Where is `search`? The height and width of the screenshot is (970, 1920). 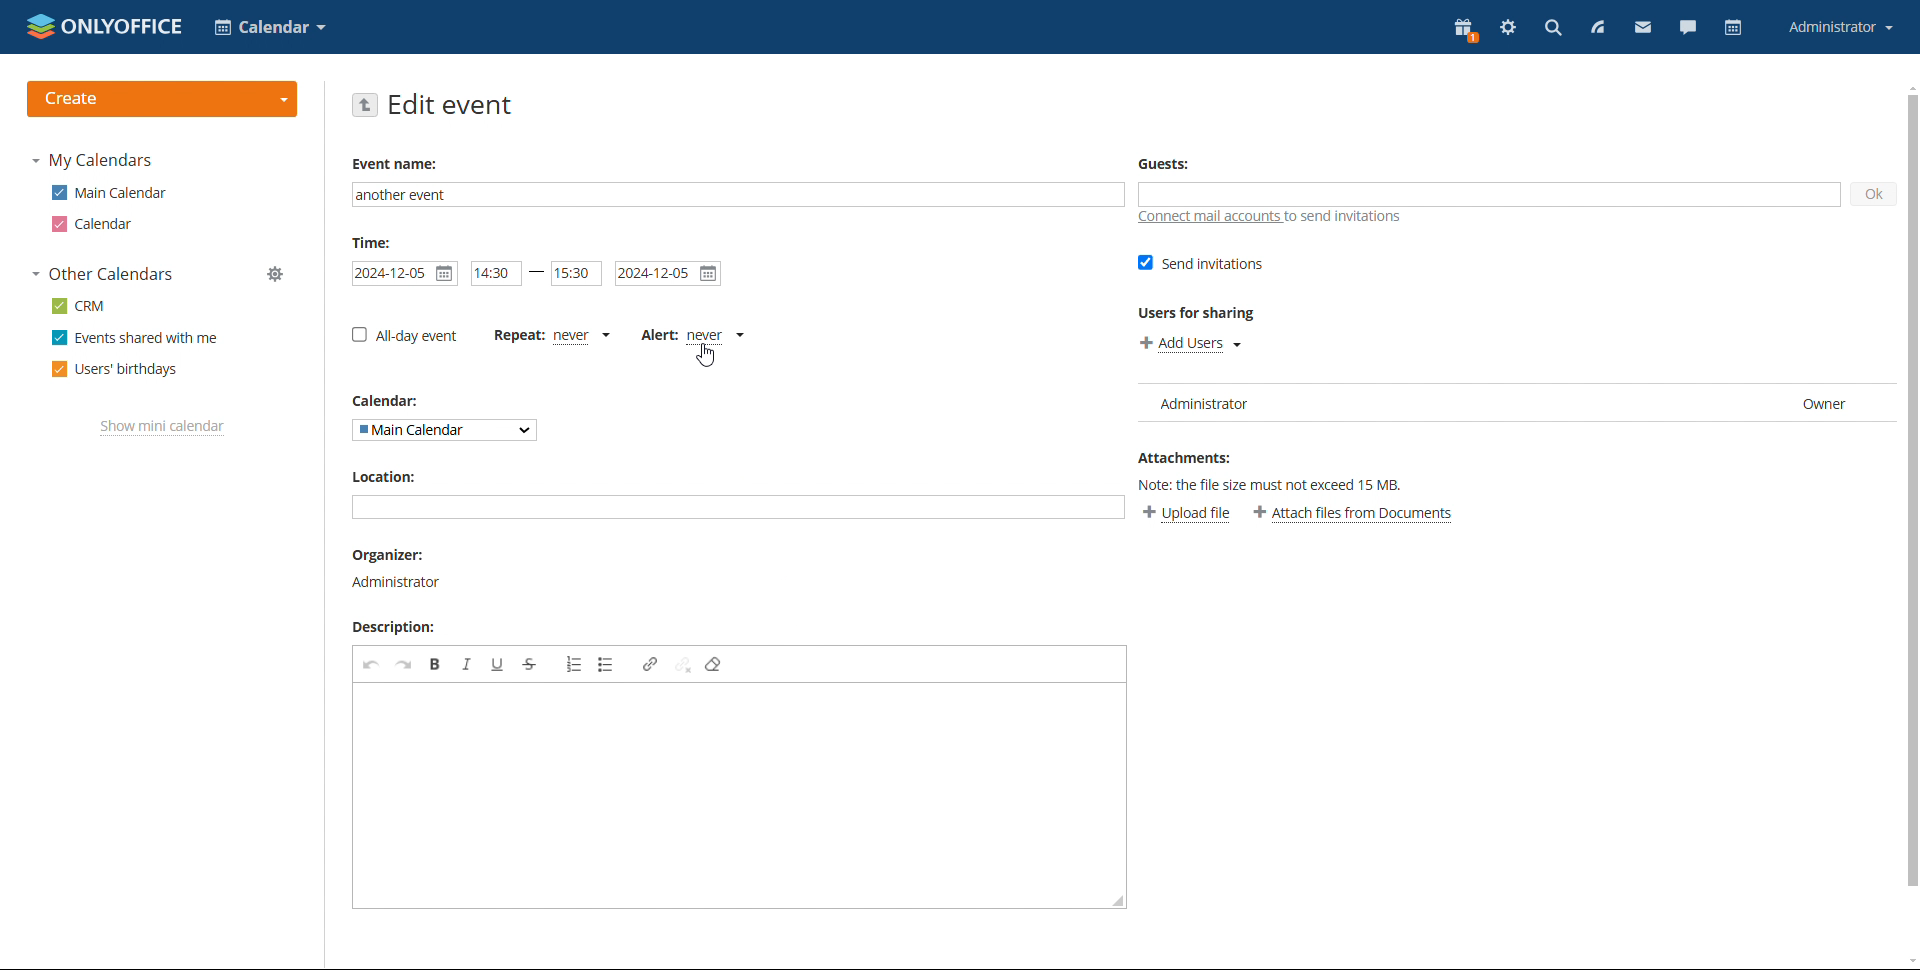 search is located at coordinates (1552, 28).